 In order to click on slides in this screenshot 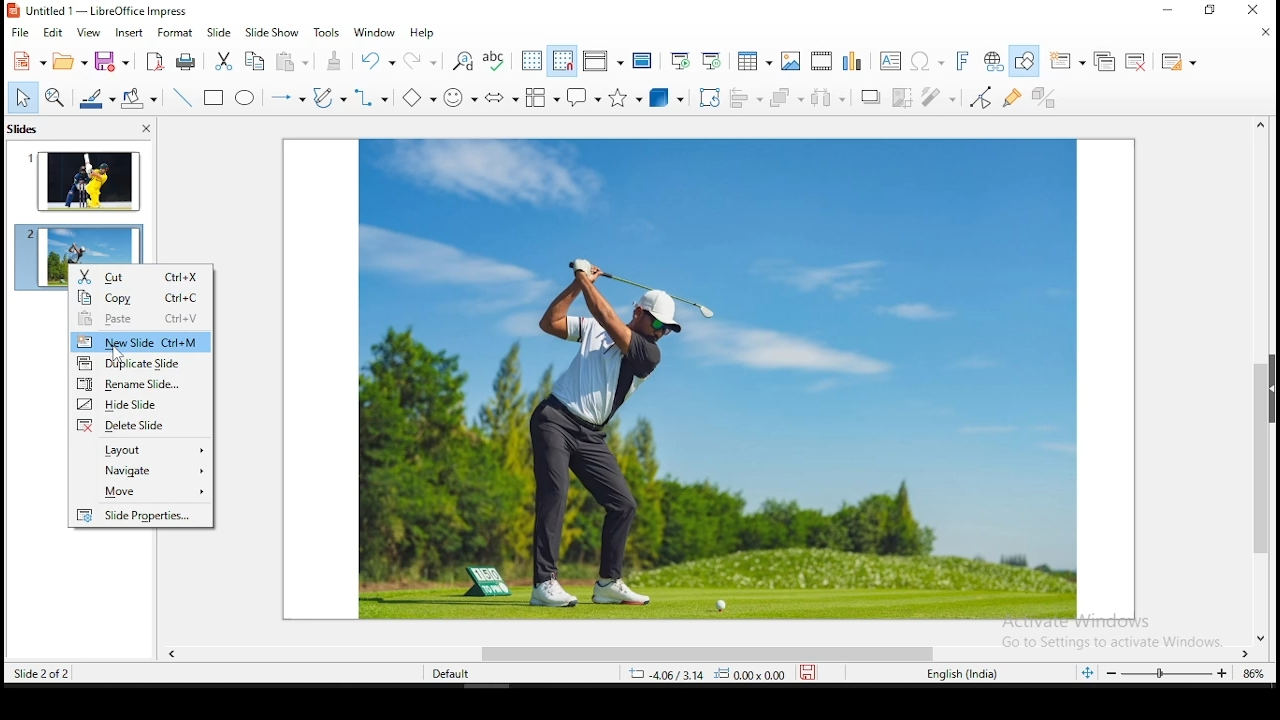, I will do `click(23, 128)`.